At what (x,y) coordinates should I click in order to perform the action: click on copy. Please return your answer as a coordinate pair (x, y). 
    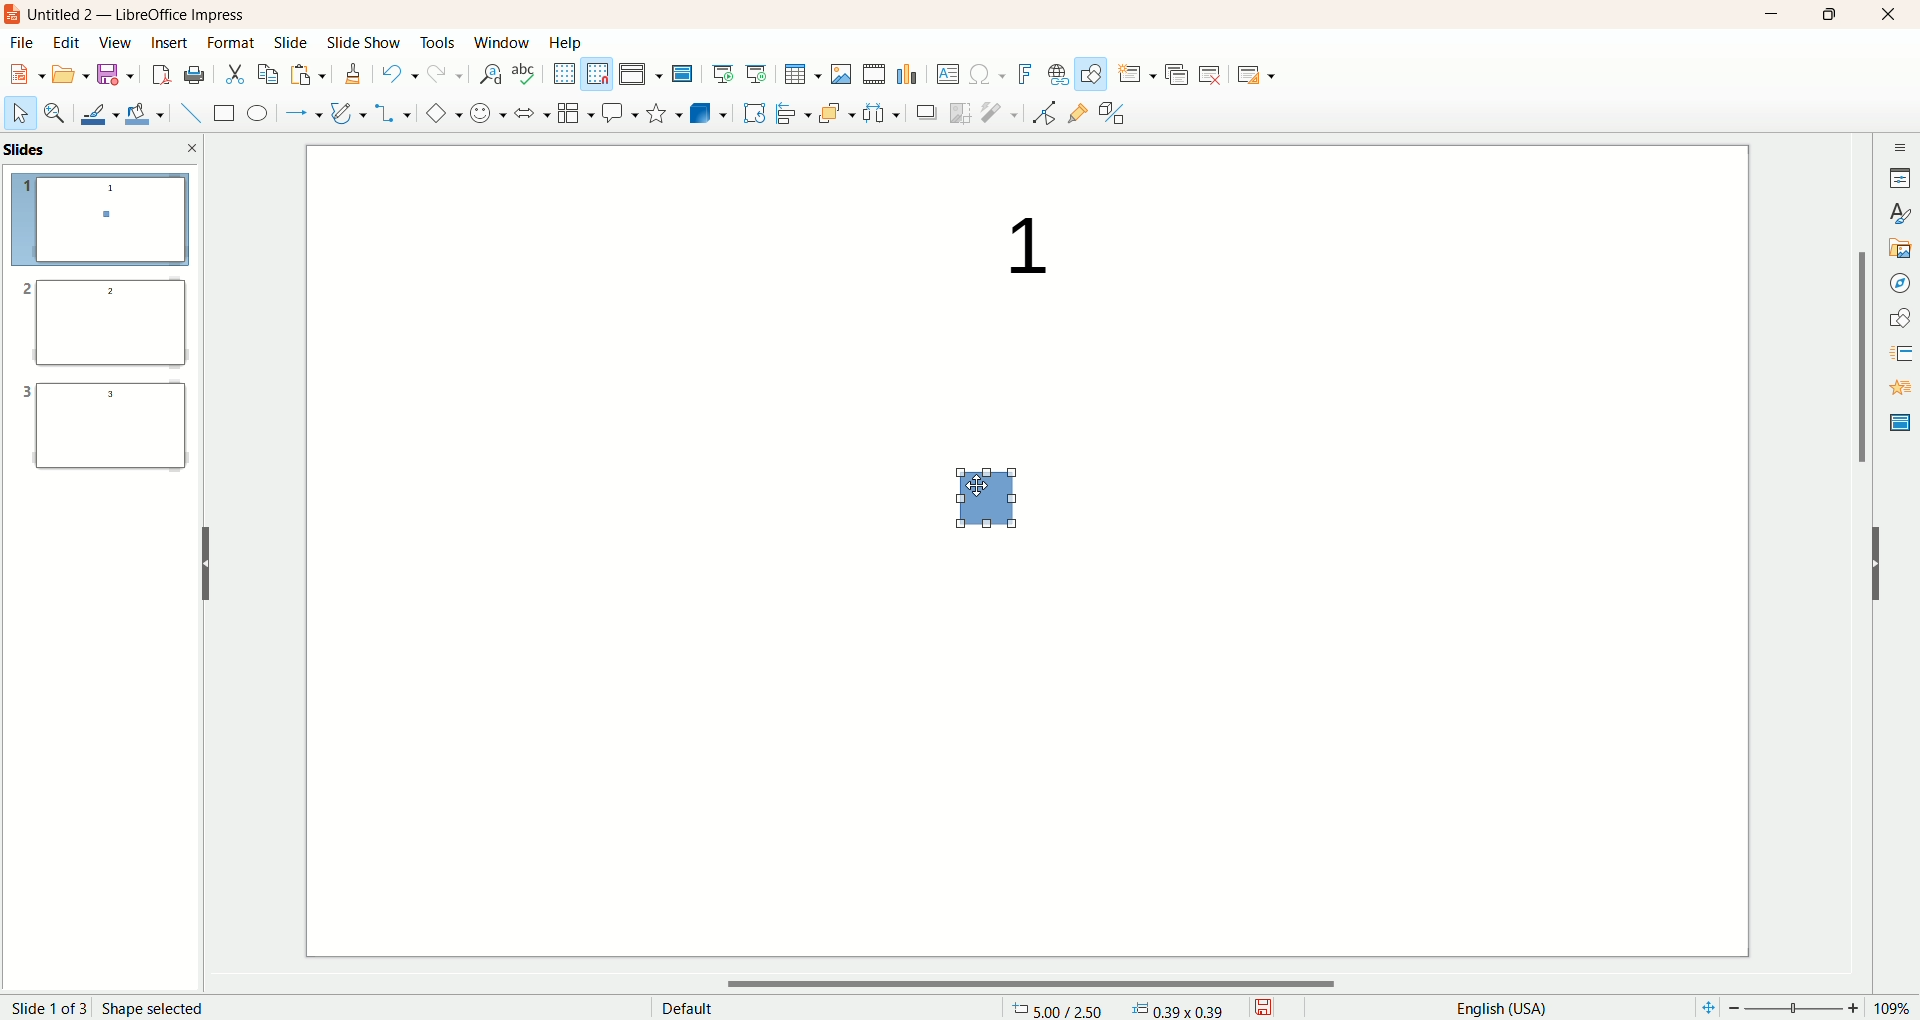
    Looking at the image, I should click on (268, 73).